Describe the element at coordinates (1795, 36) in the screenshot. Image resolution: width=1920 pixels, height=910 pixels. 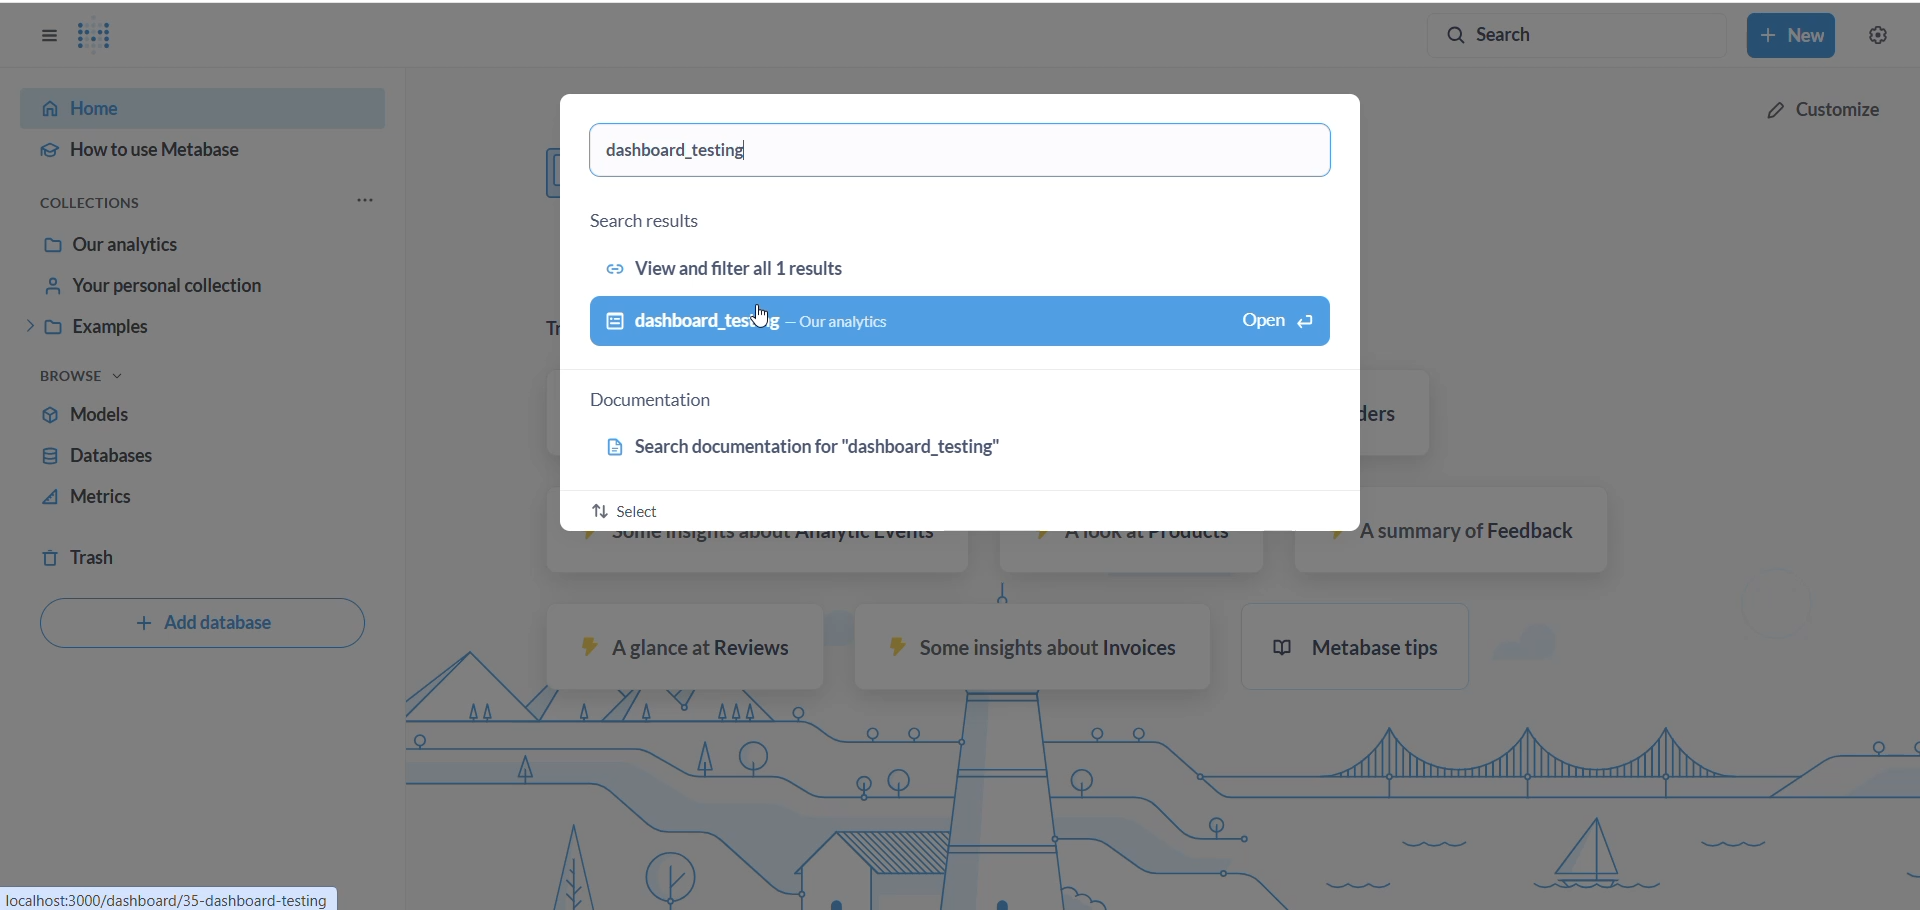
I see `new button` at that location.